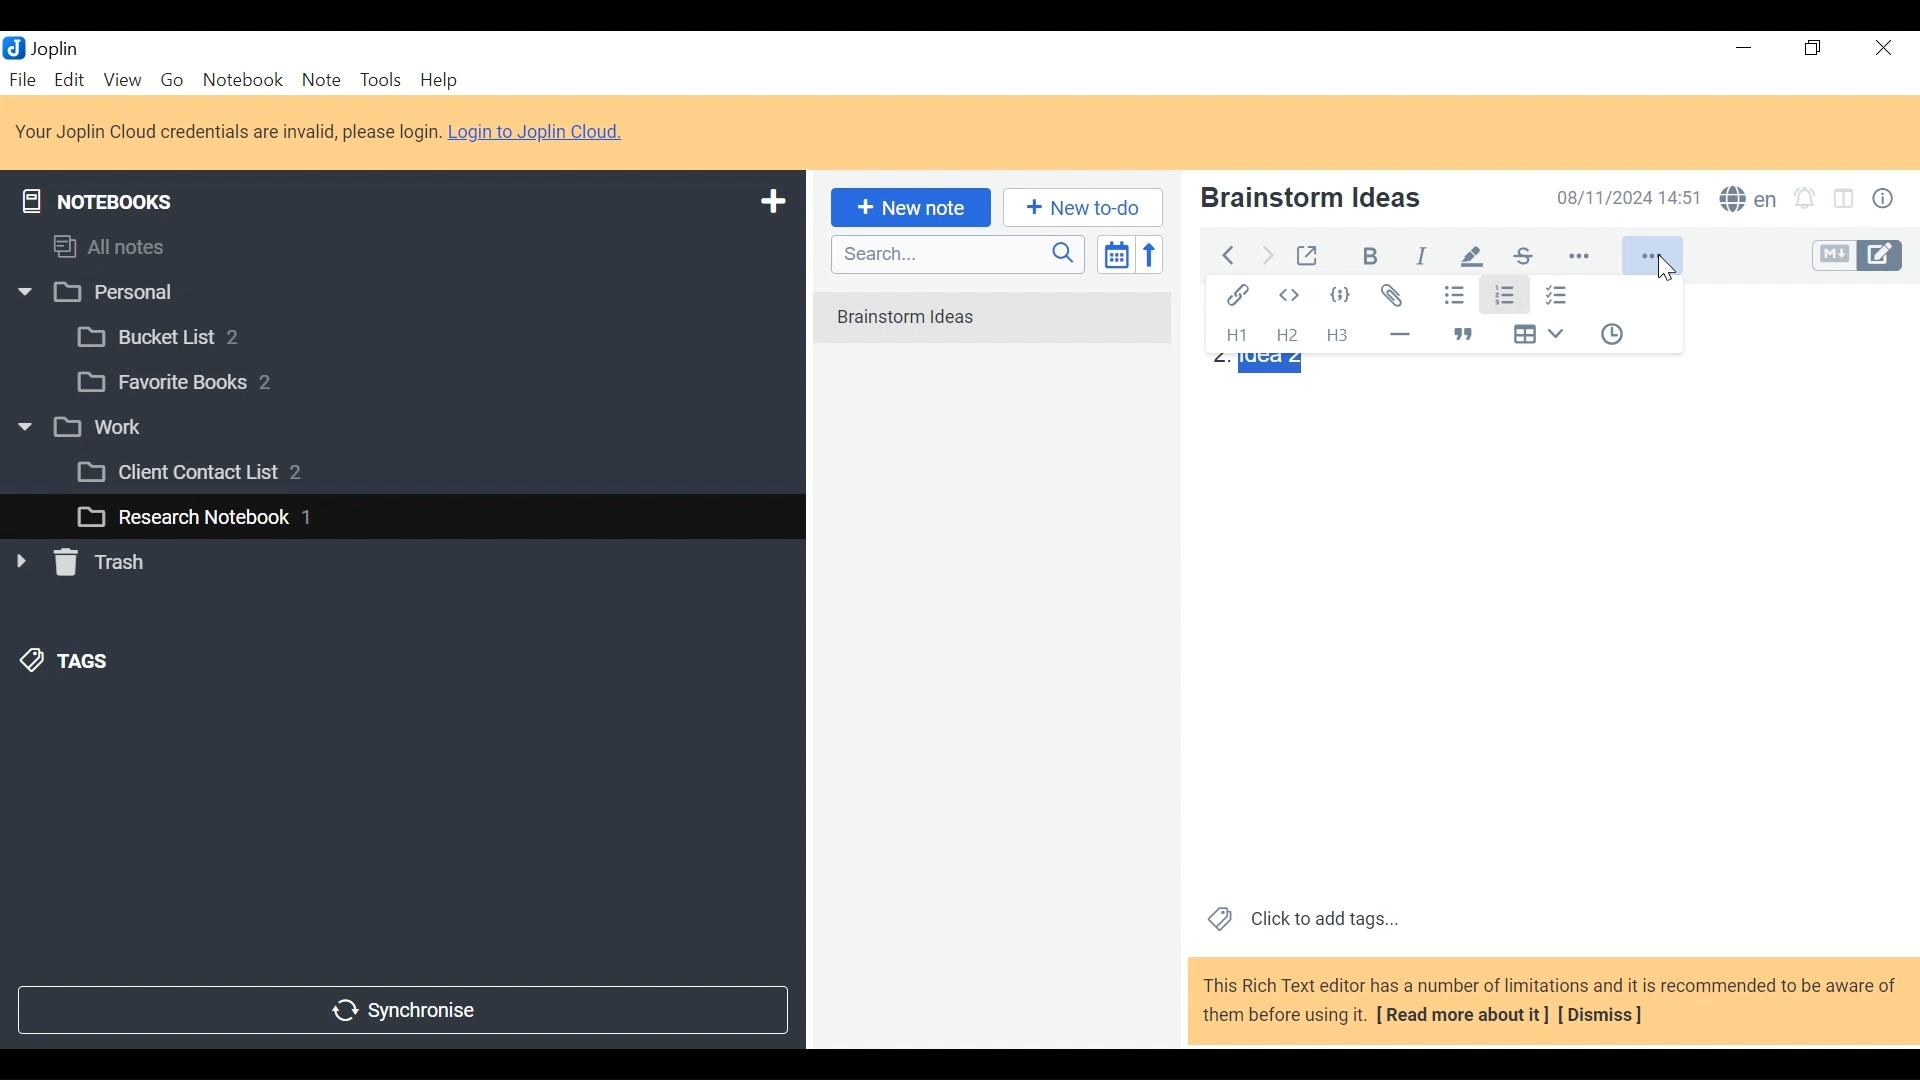 The height and width of the screenshot is (1080, 1920). Describe the element at coordinates (1353, 200) in the screenshot. I see `Note Name` at that location.